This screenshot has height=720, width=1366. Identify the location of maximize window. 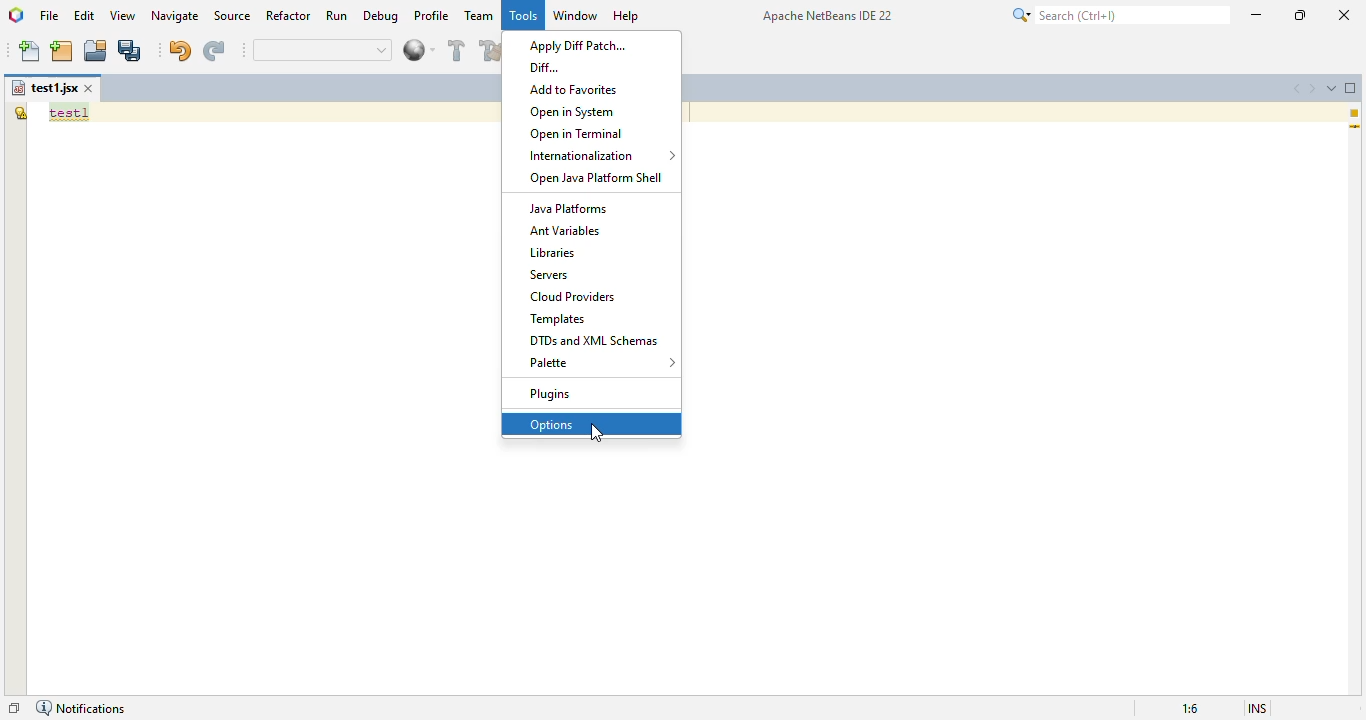
(1351, 88).